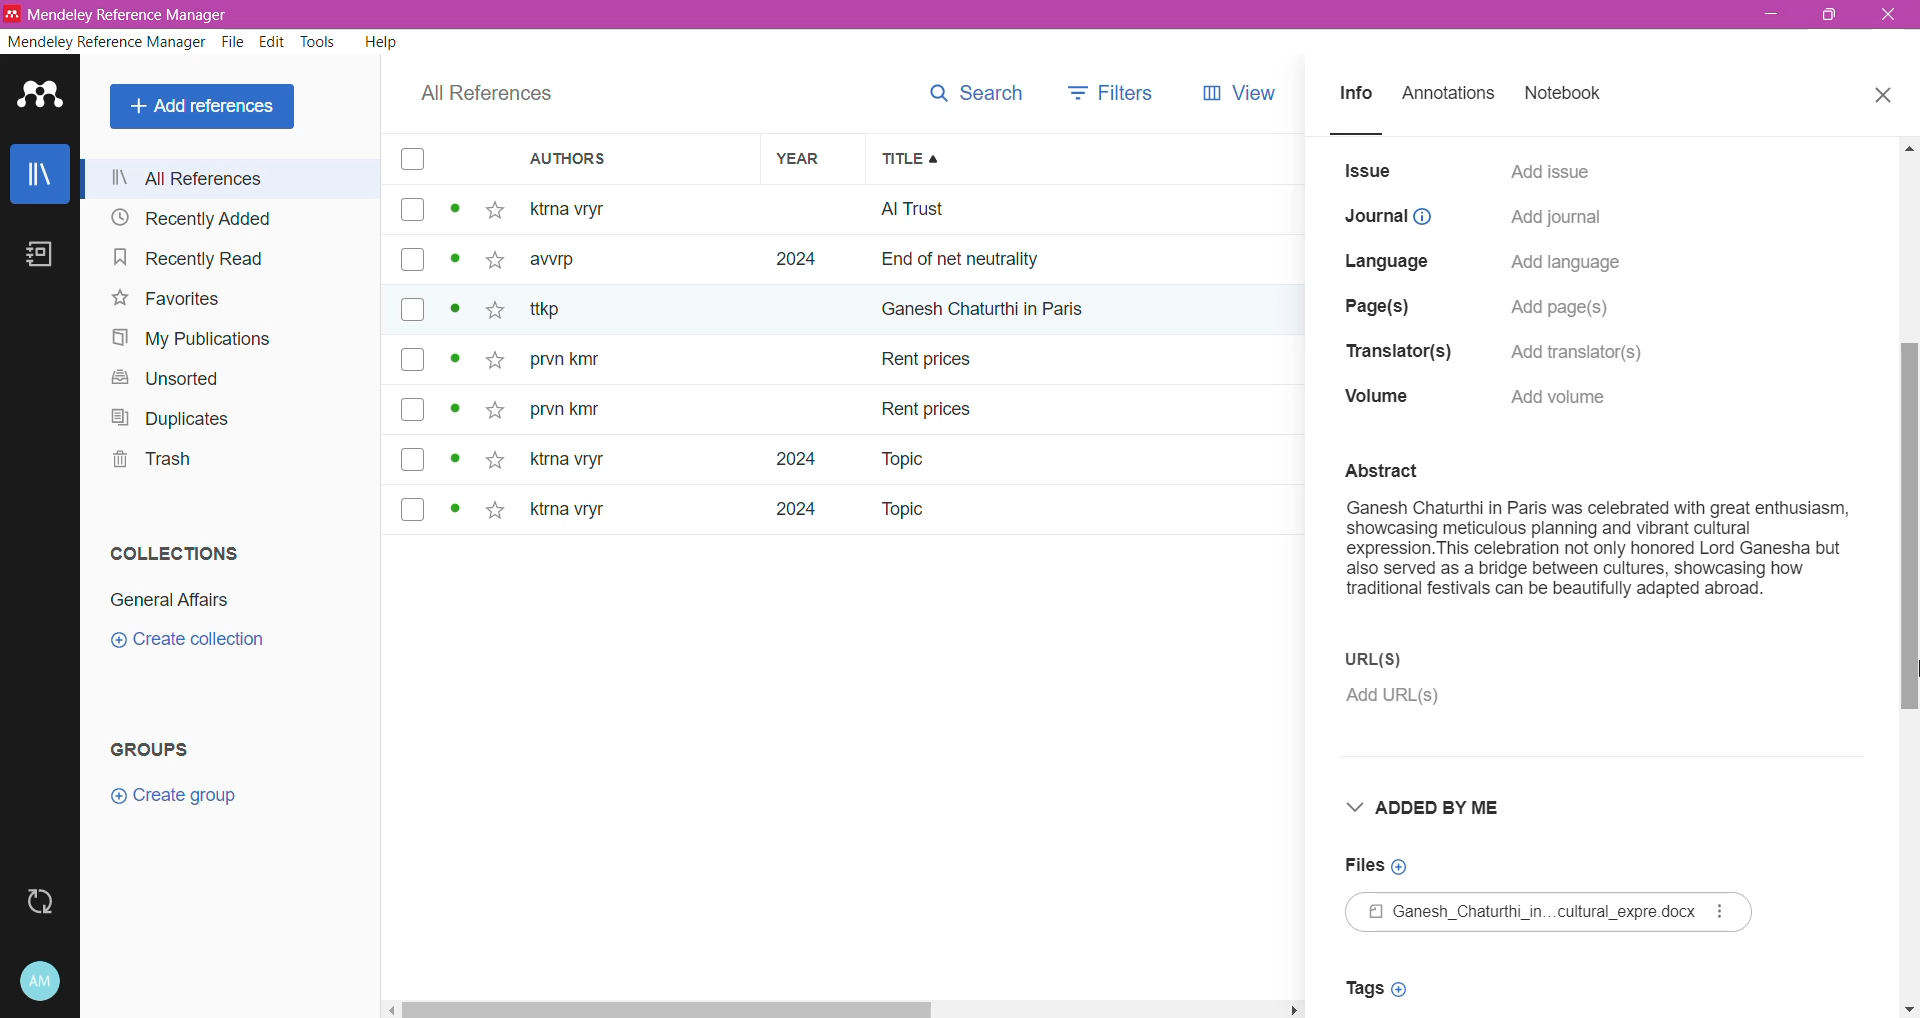 This screenshot has height=1018, width=1920. What do you see at coordinates (1551, 169) in the screenshot?
I see `Click to add Issue` at bounding box center [1551, 169].